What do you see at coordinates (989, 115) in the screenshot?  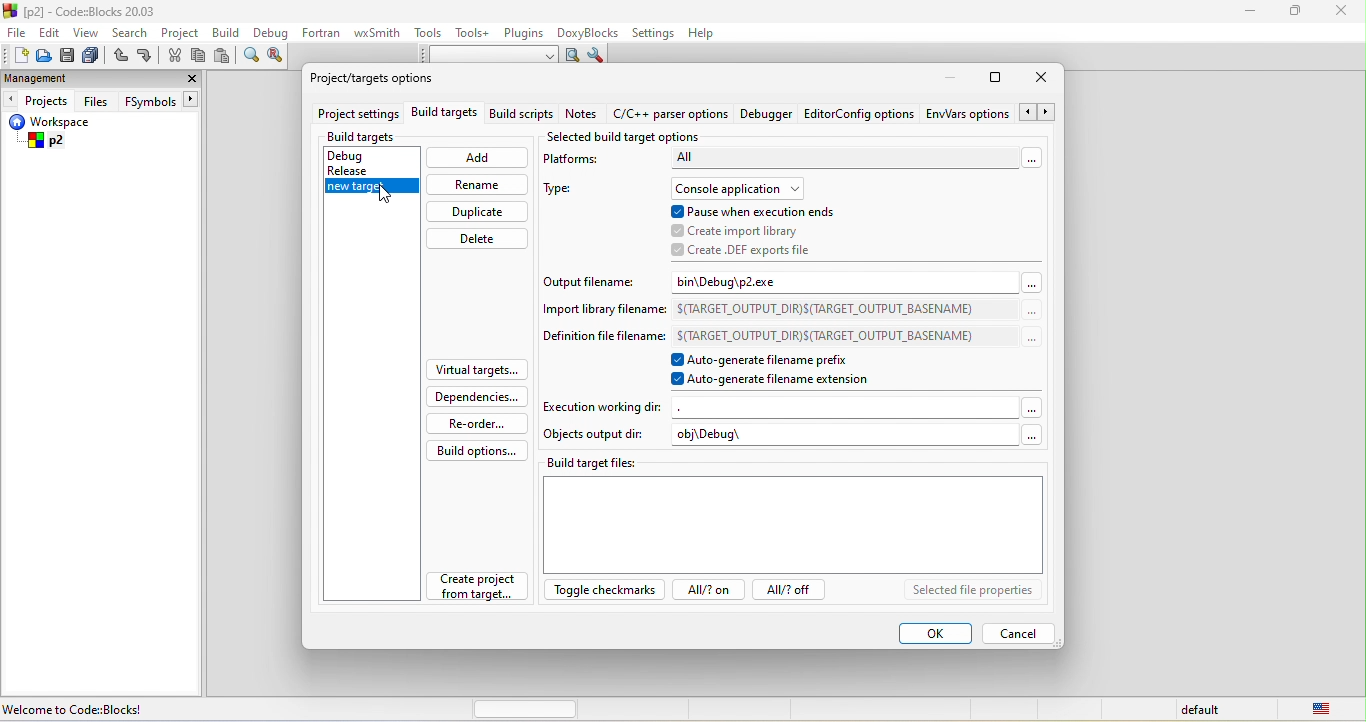 I see `env option` at bounding box center [989, 115].